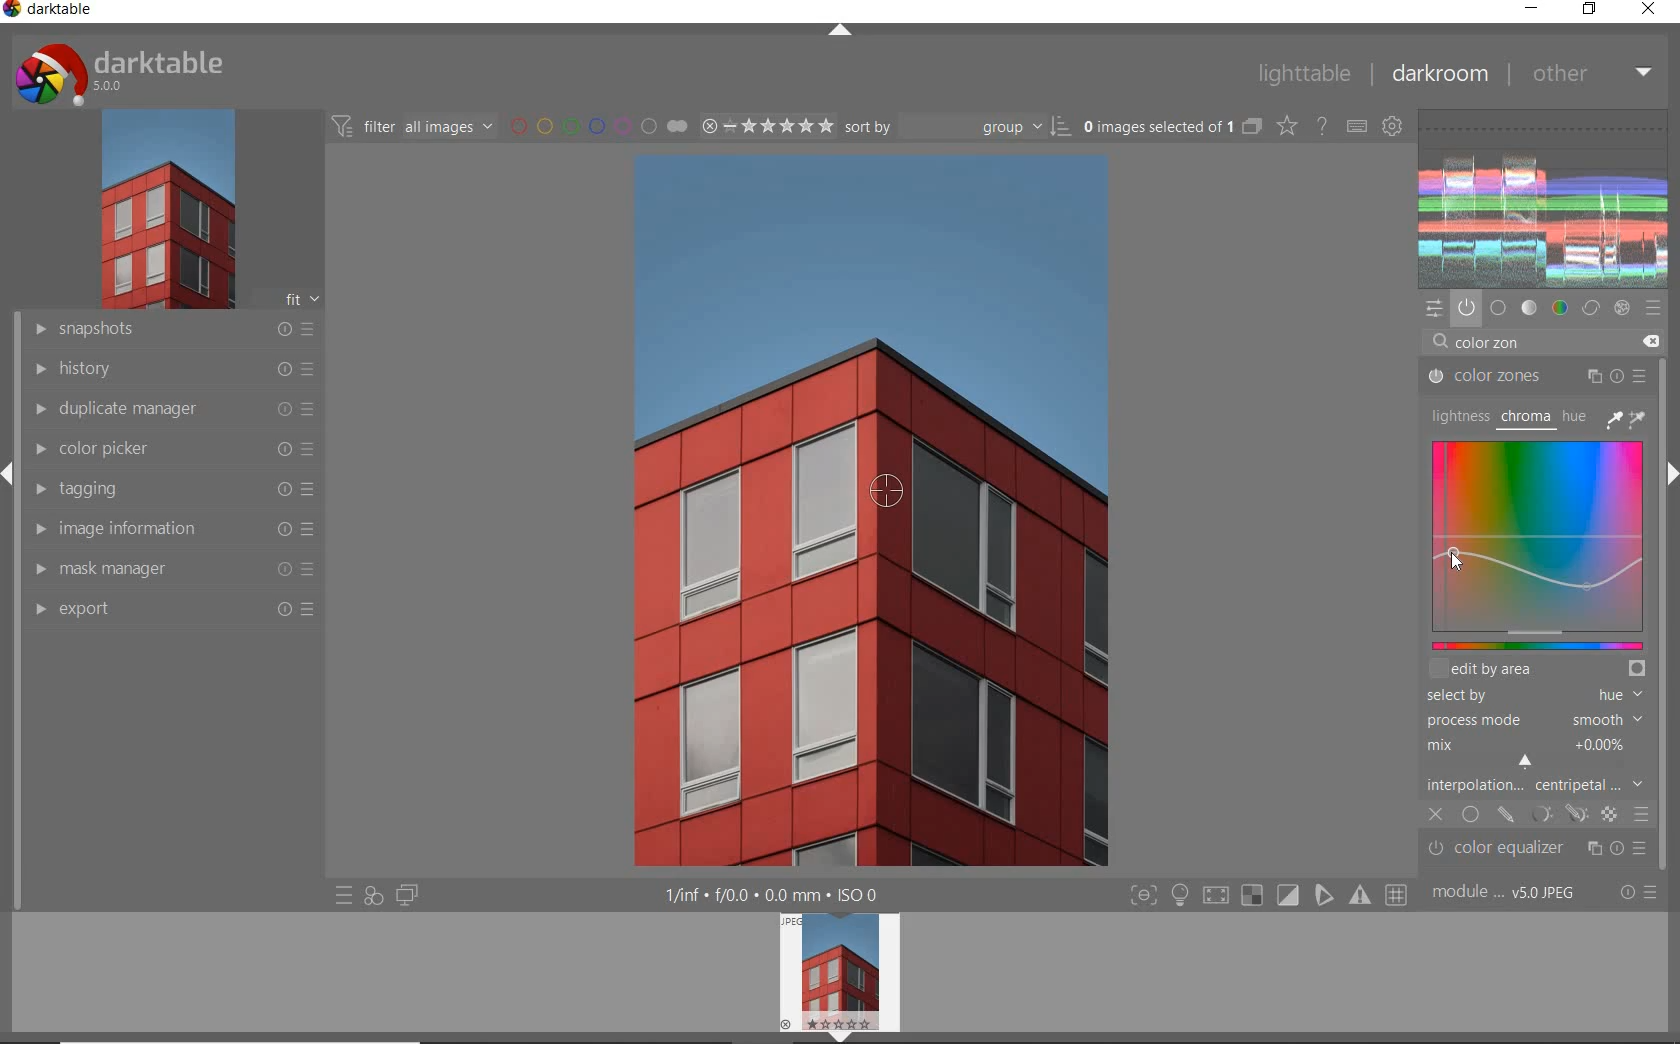 Image resolution: width=1680 pixels, height=1044 pixels. I want to click on duplicate manager, so click(168, 411).